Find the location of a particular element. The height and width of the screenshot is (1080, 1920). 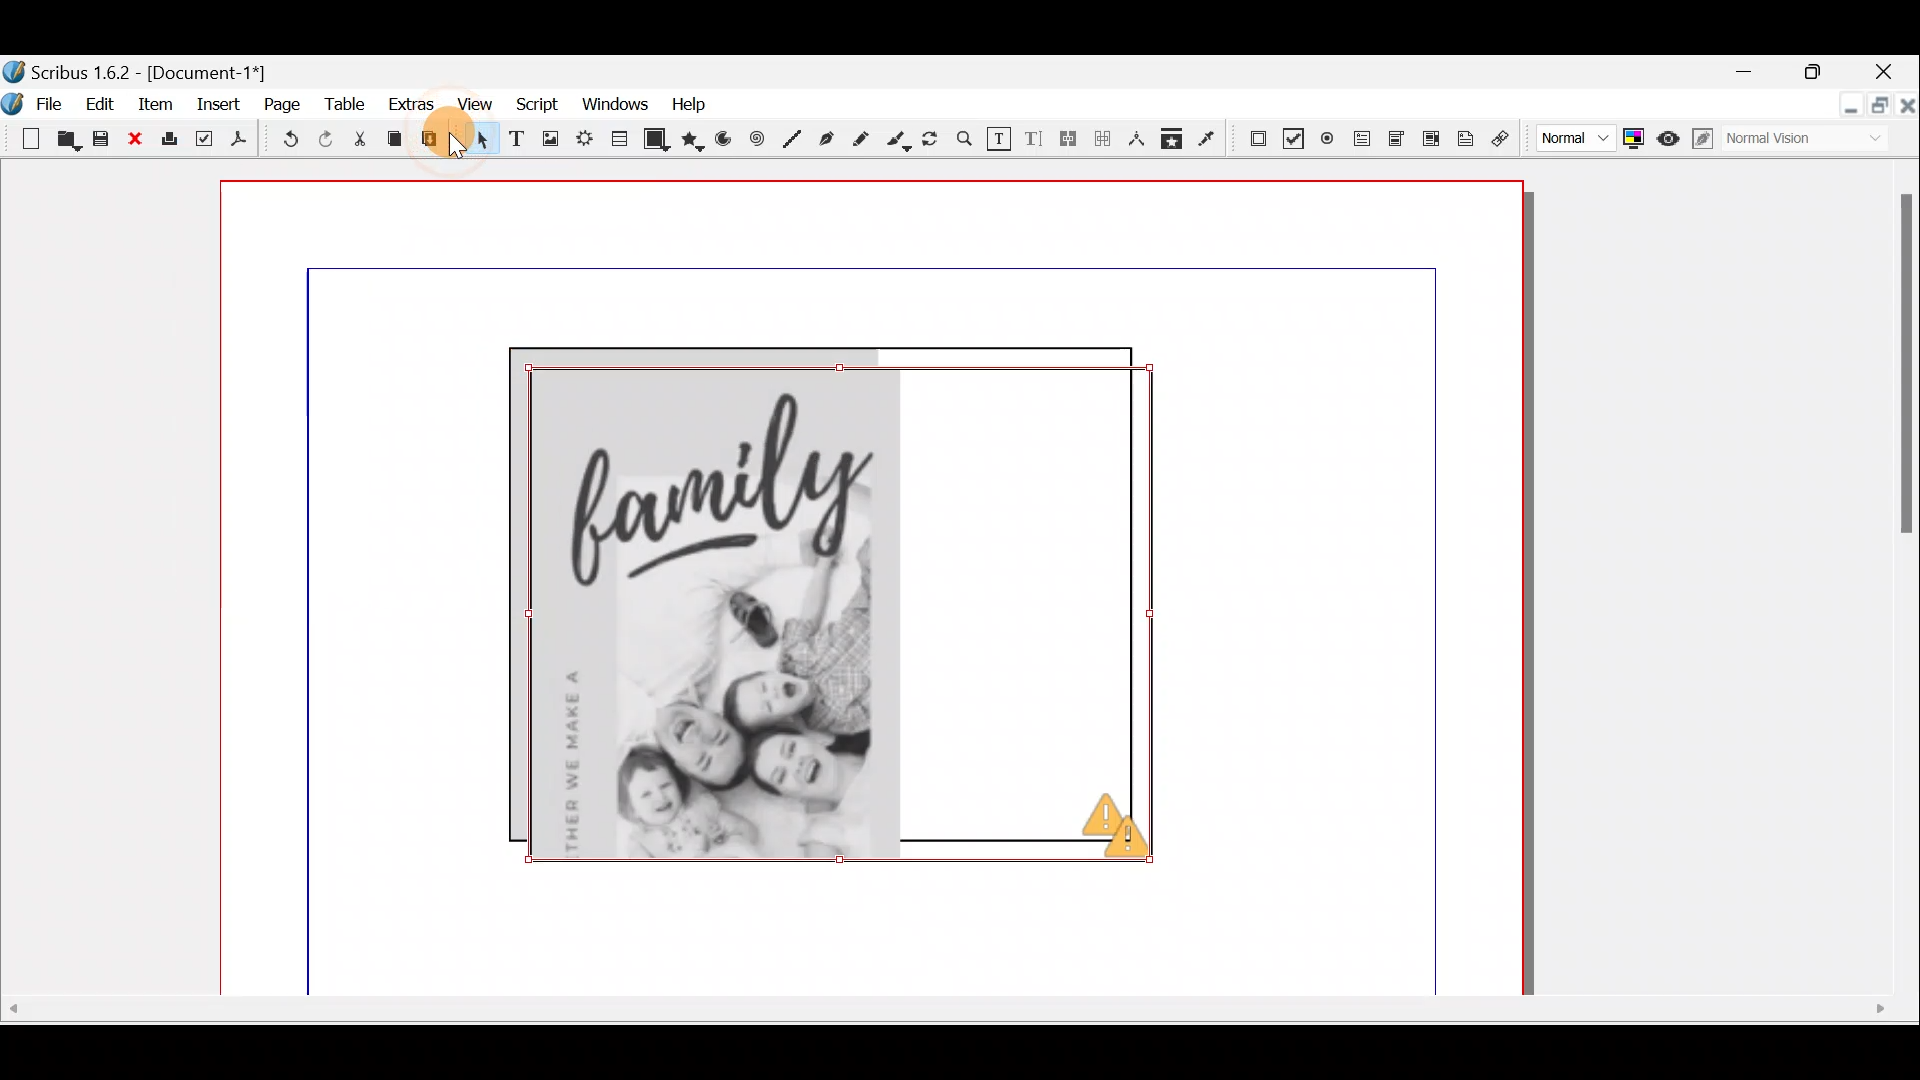

Maximise is located at coordinates (1877, 109).